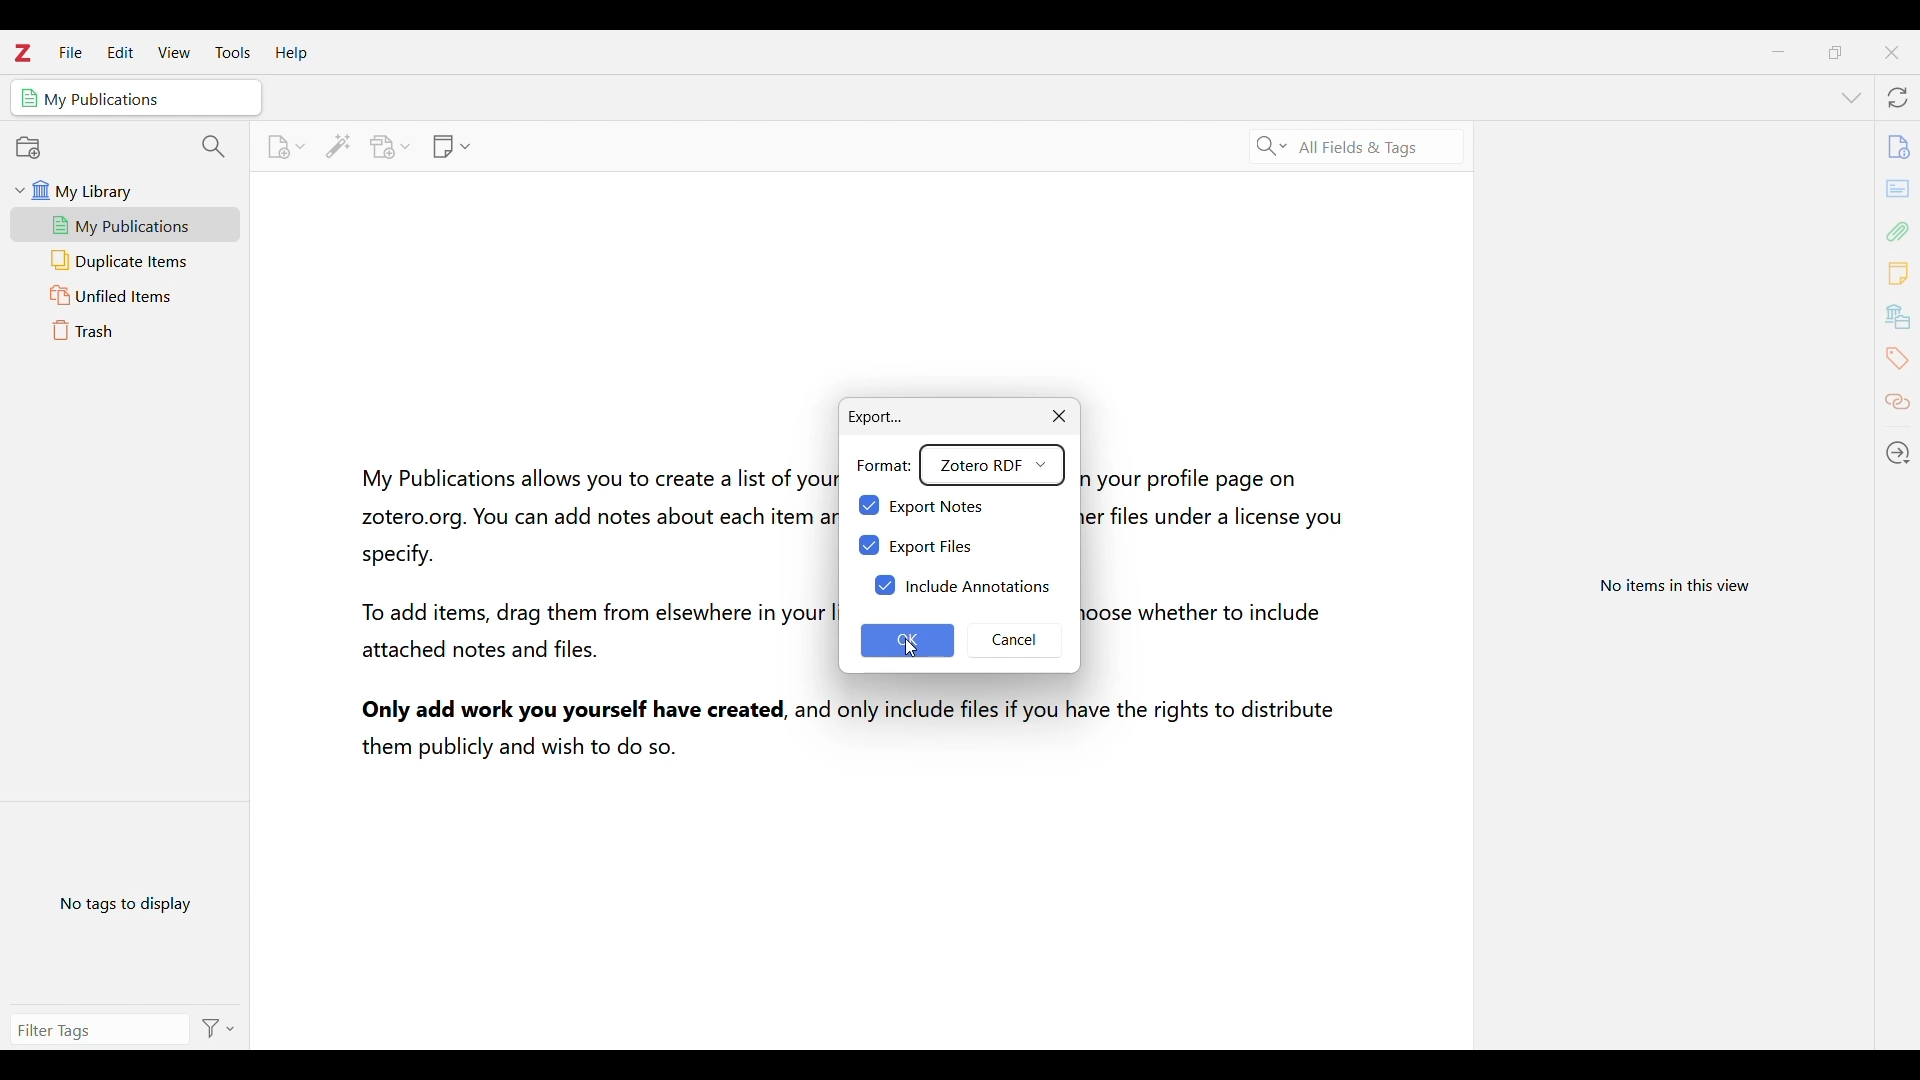 The height and width of the screenshot is (1080, 1920). I want to click on Cursor, so click(907, 643).